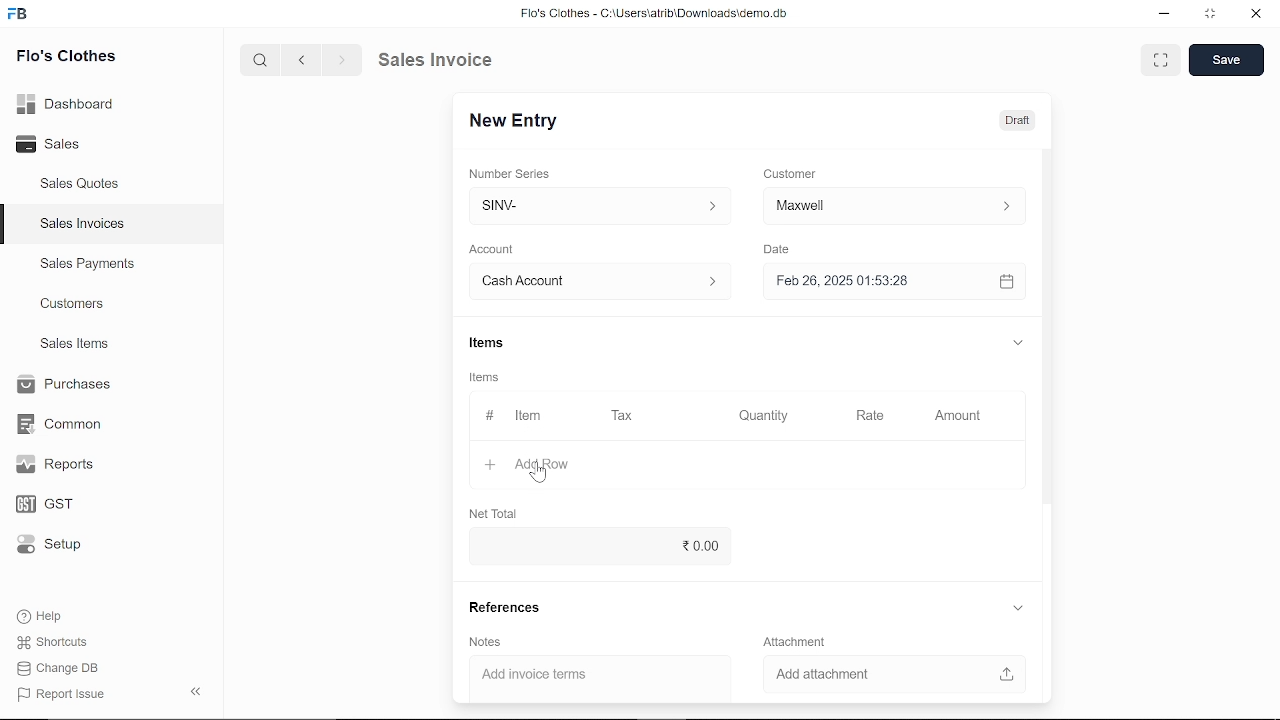 Image resolution: width=1280 pixels, height=720 pixels. What do you see at coordinates (262, 59) in the screenshot?
I see `search` at bounding box center [262, 59].